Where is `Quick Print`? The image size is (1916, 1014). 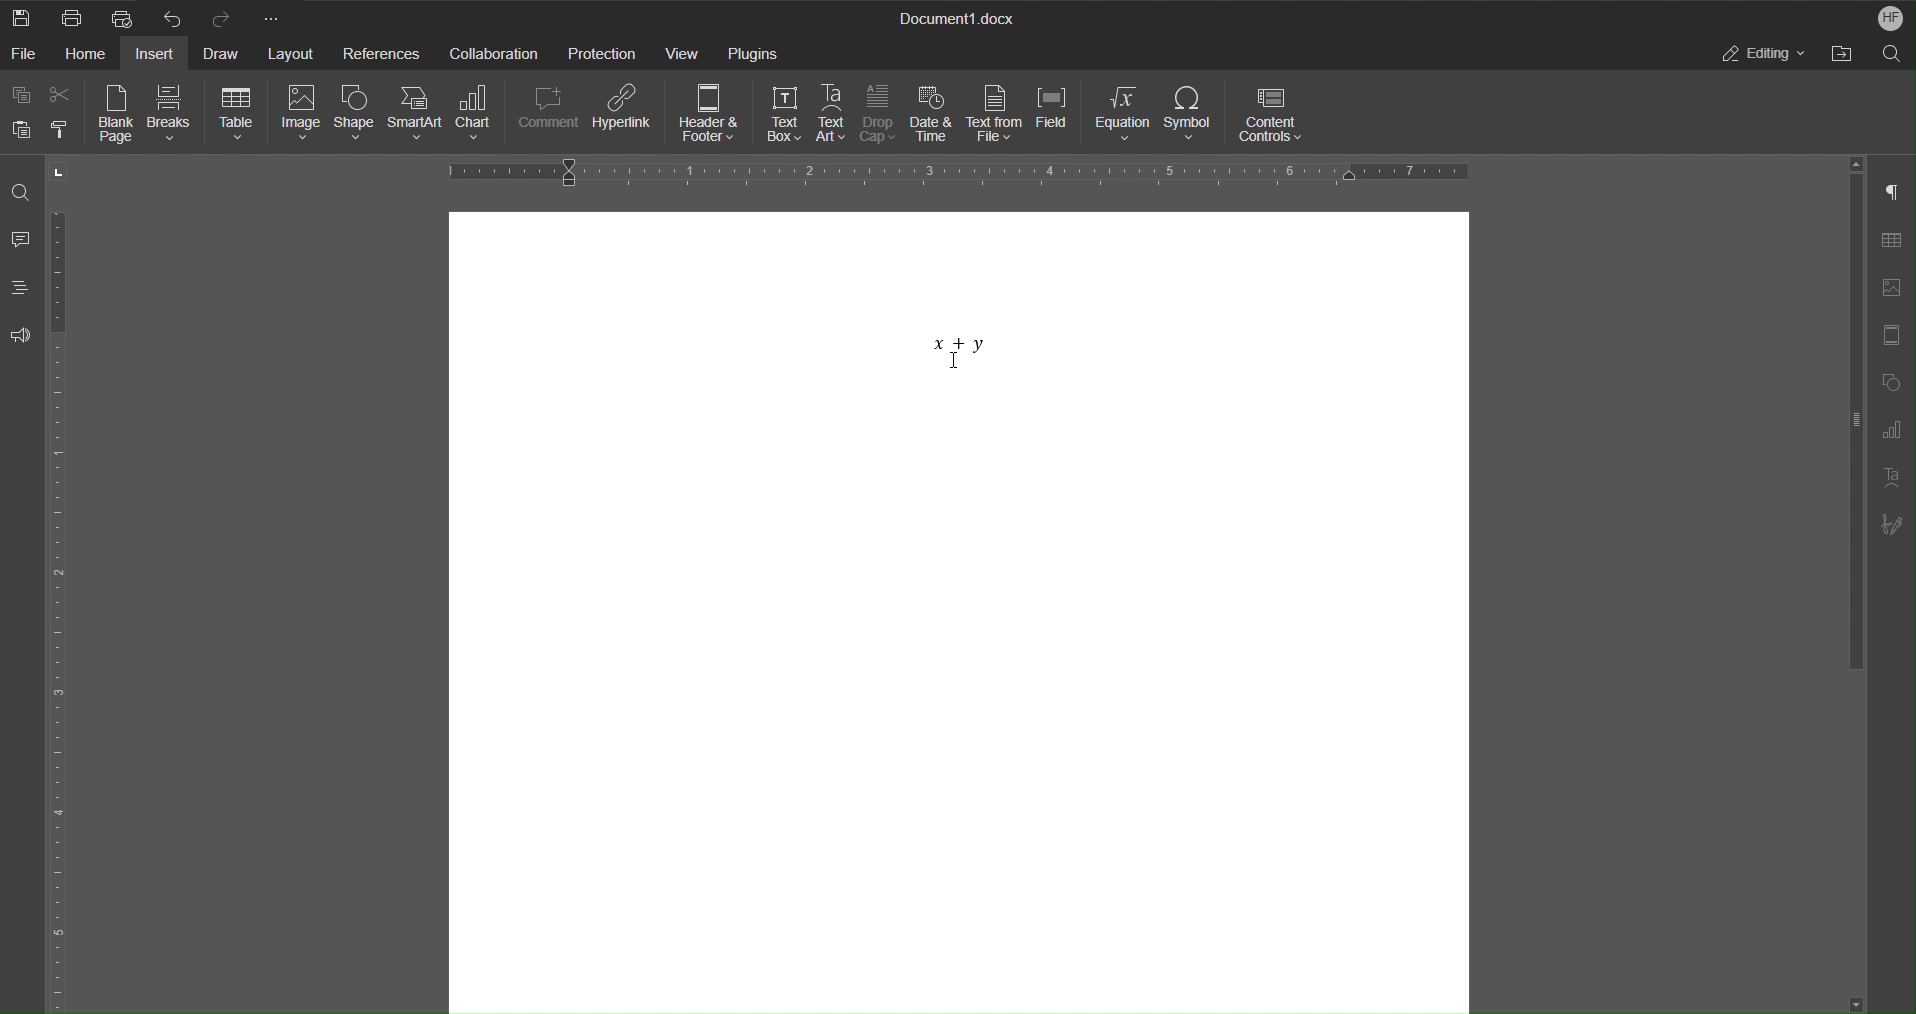
Quick Print is located at coordinates (123, 17).